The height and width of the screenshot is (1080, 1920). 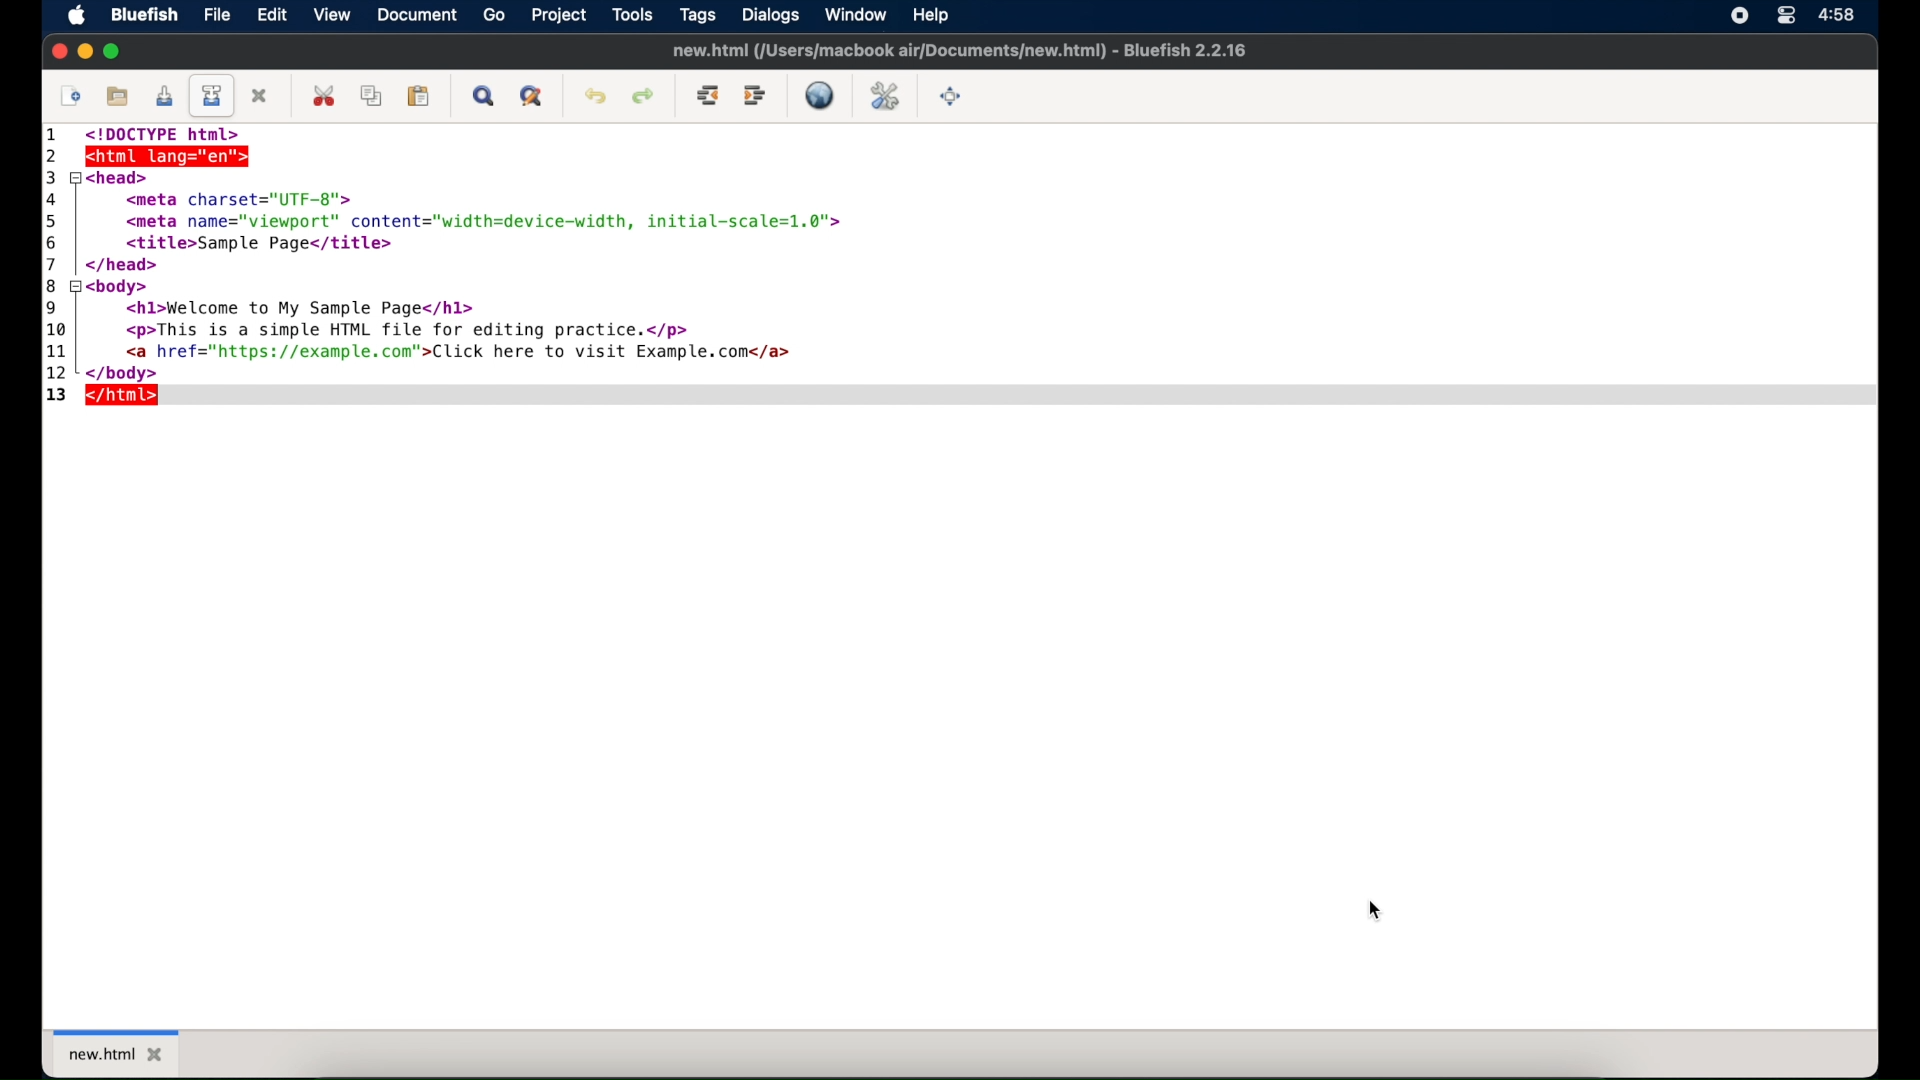 I want to click on <html lang="en>", so click(x=210, y=157).